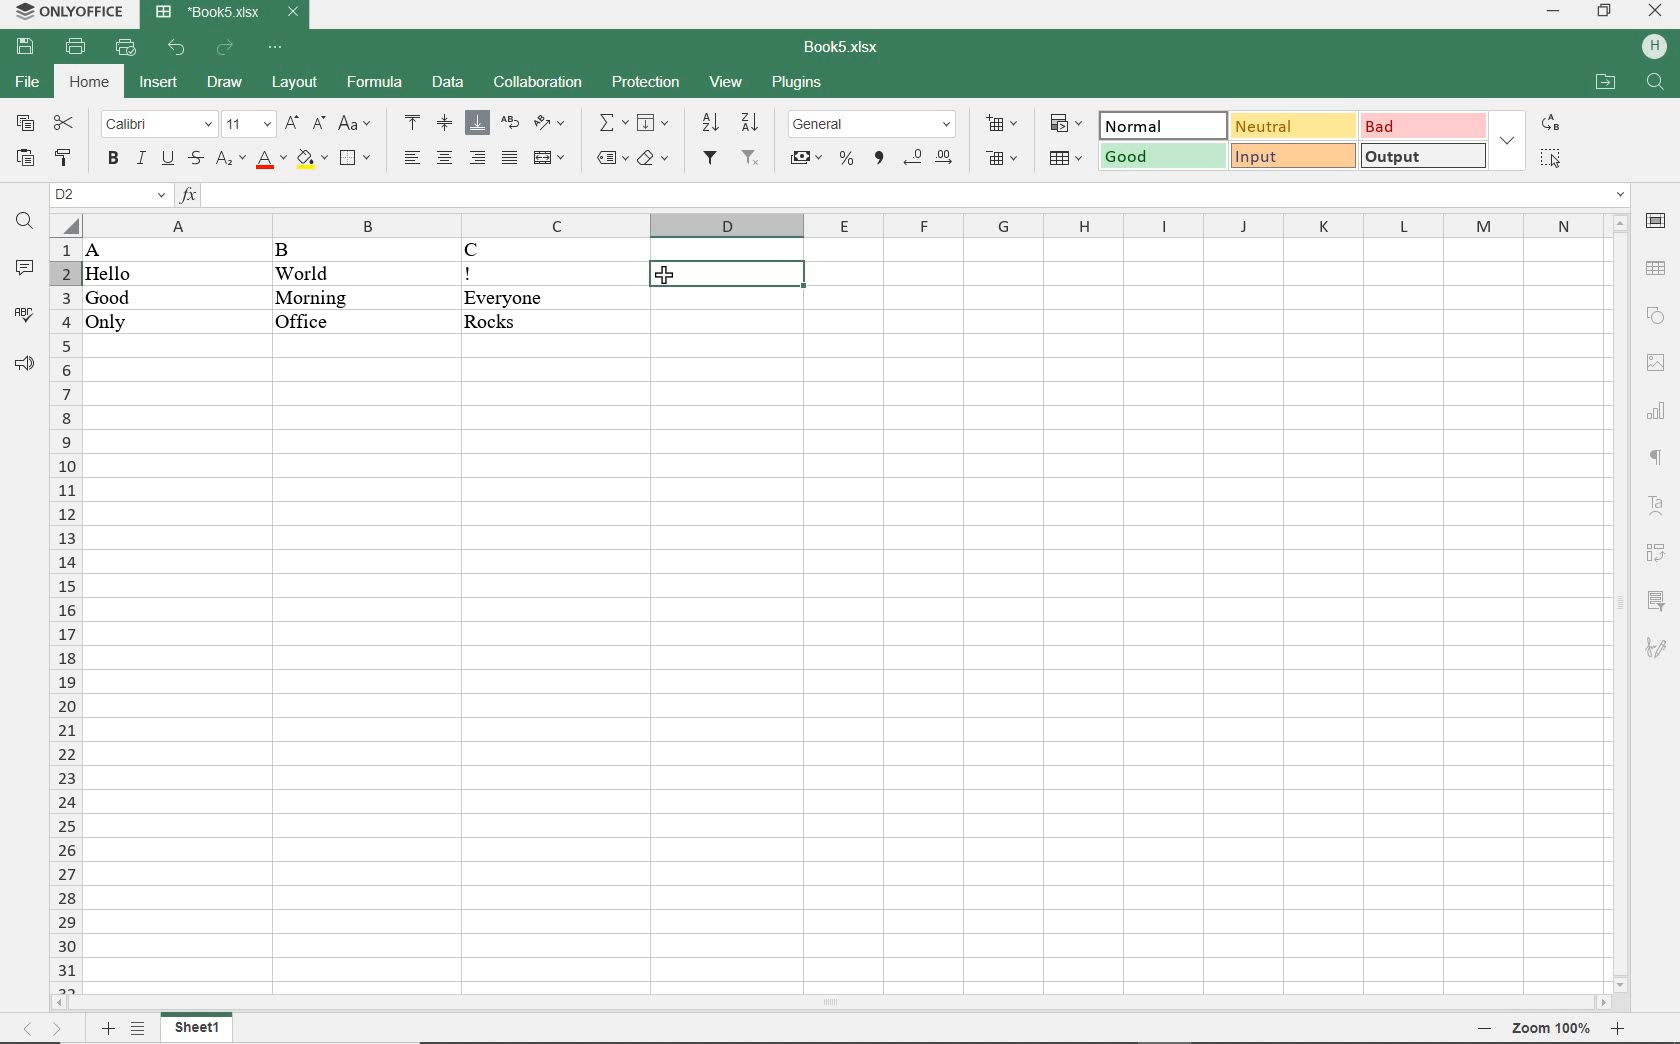 The image size is (1680, 1044). I want to click on summation, so click(611, 123).